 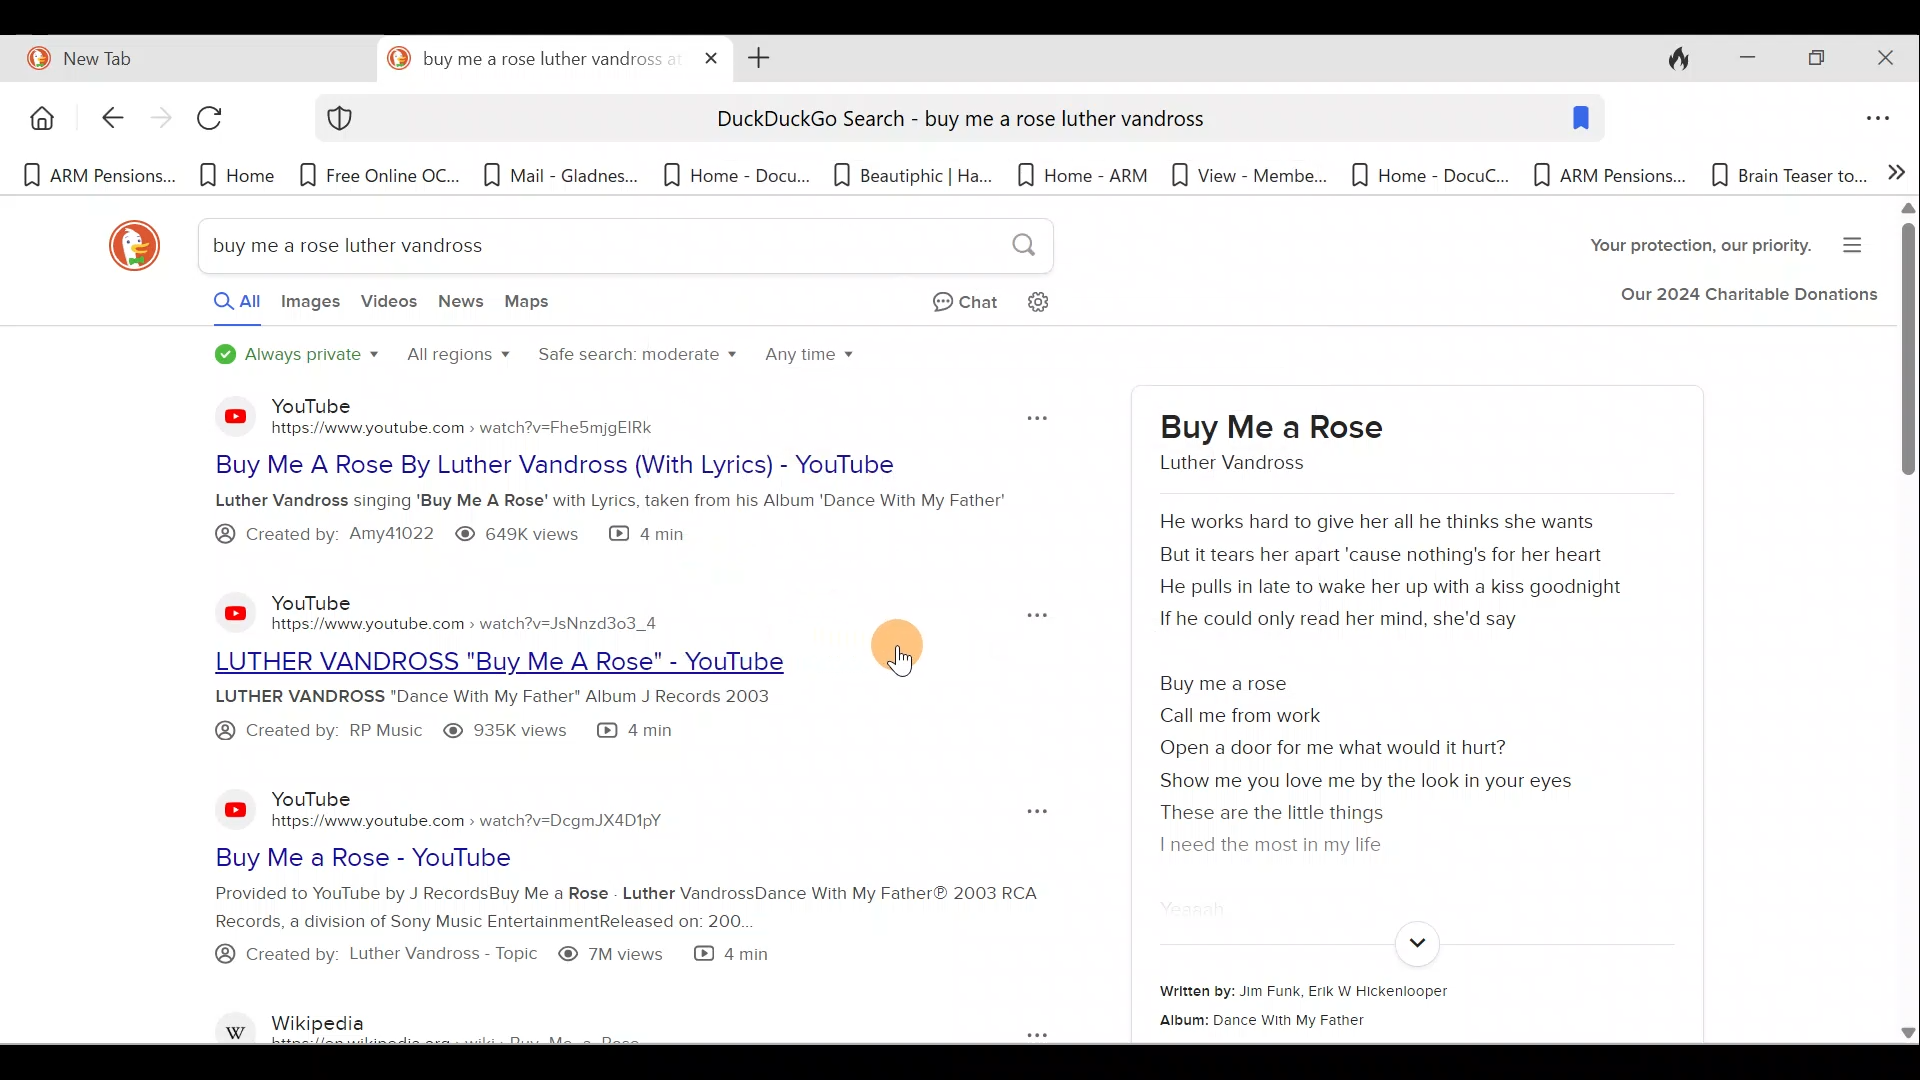 I want to click on Show more bookmarks, so click(x=1897, y=170).